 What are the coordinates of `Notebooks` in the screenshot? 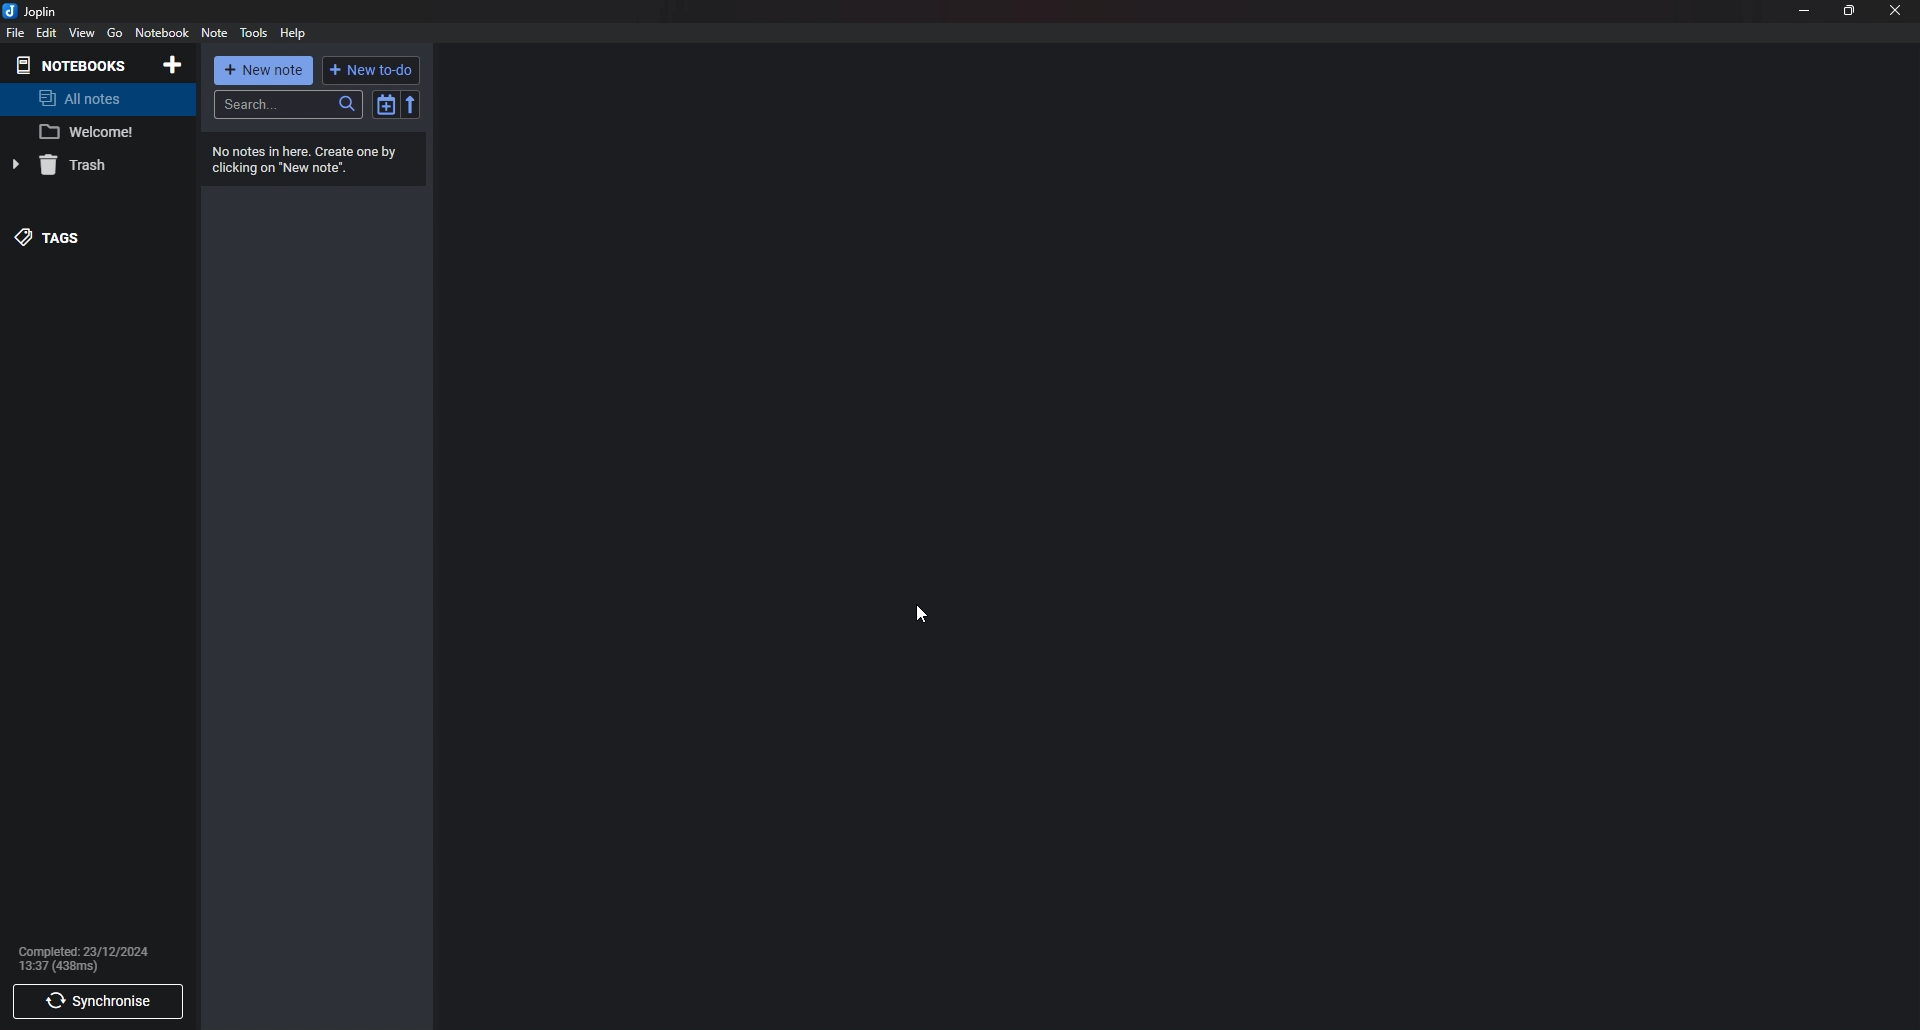 It's located at (77, 66).